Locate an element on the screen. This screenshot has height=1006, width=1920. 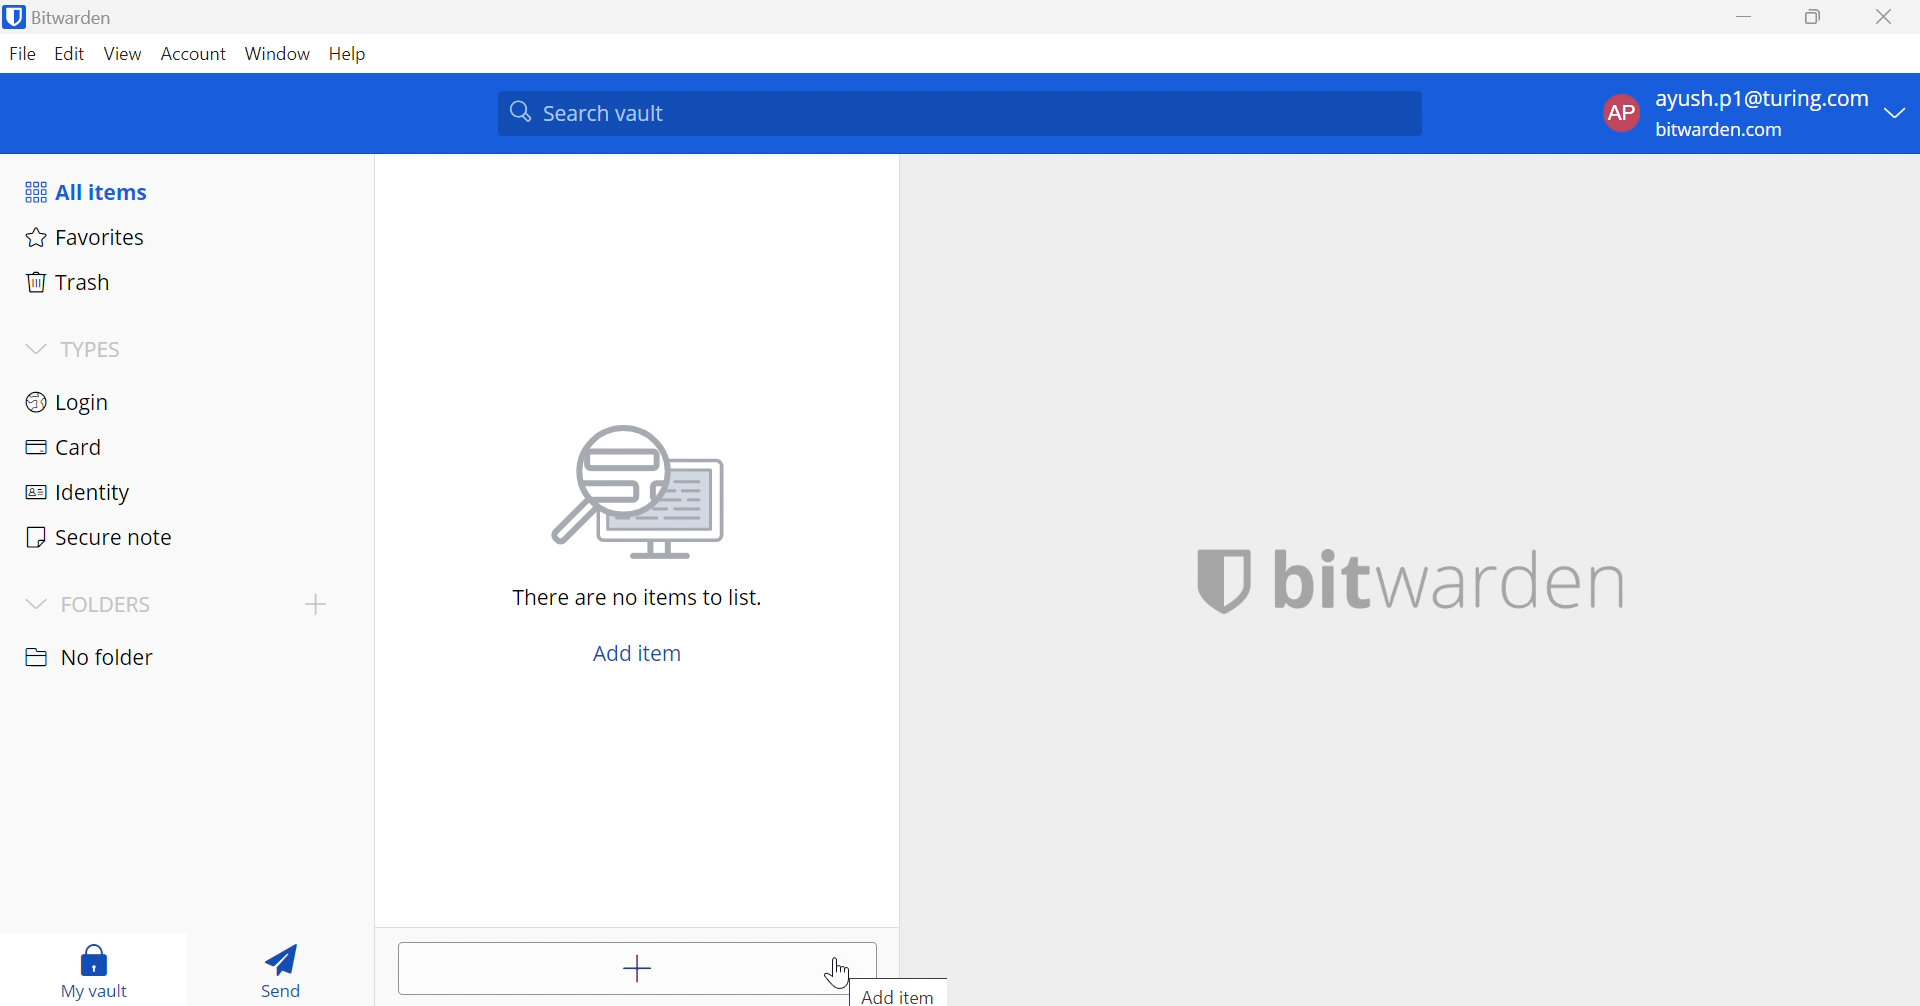
Help is located at coordinates (357, 55).